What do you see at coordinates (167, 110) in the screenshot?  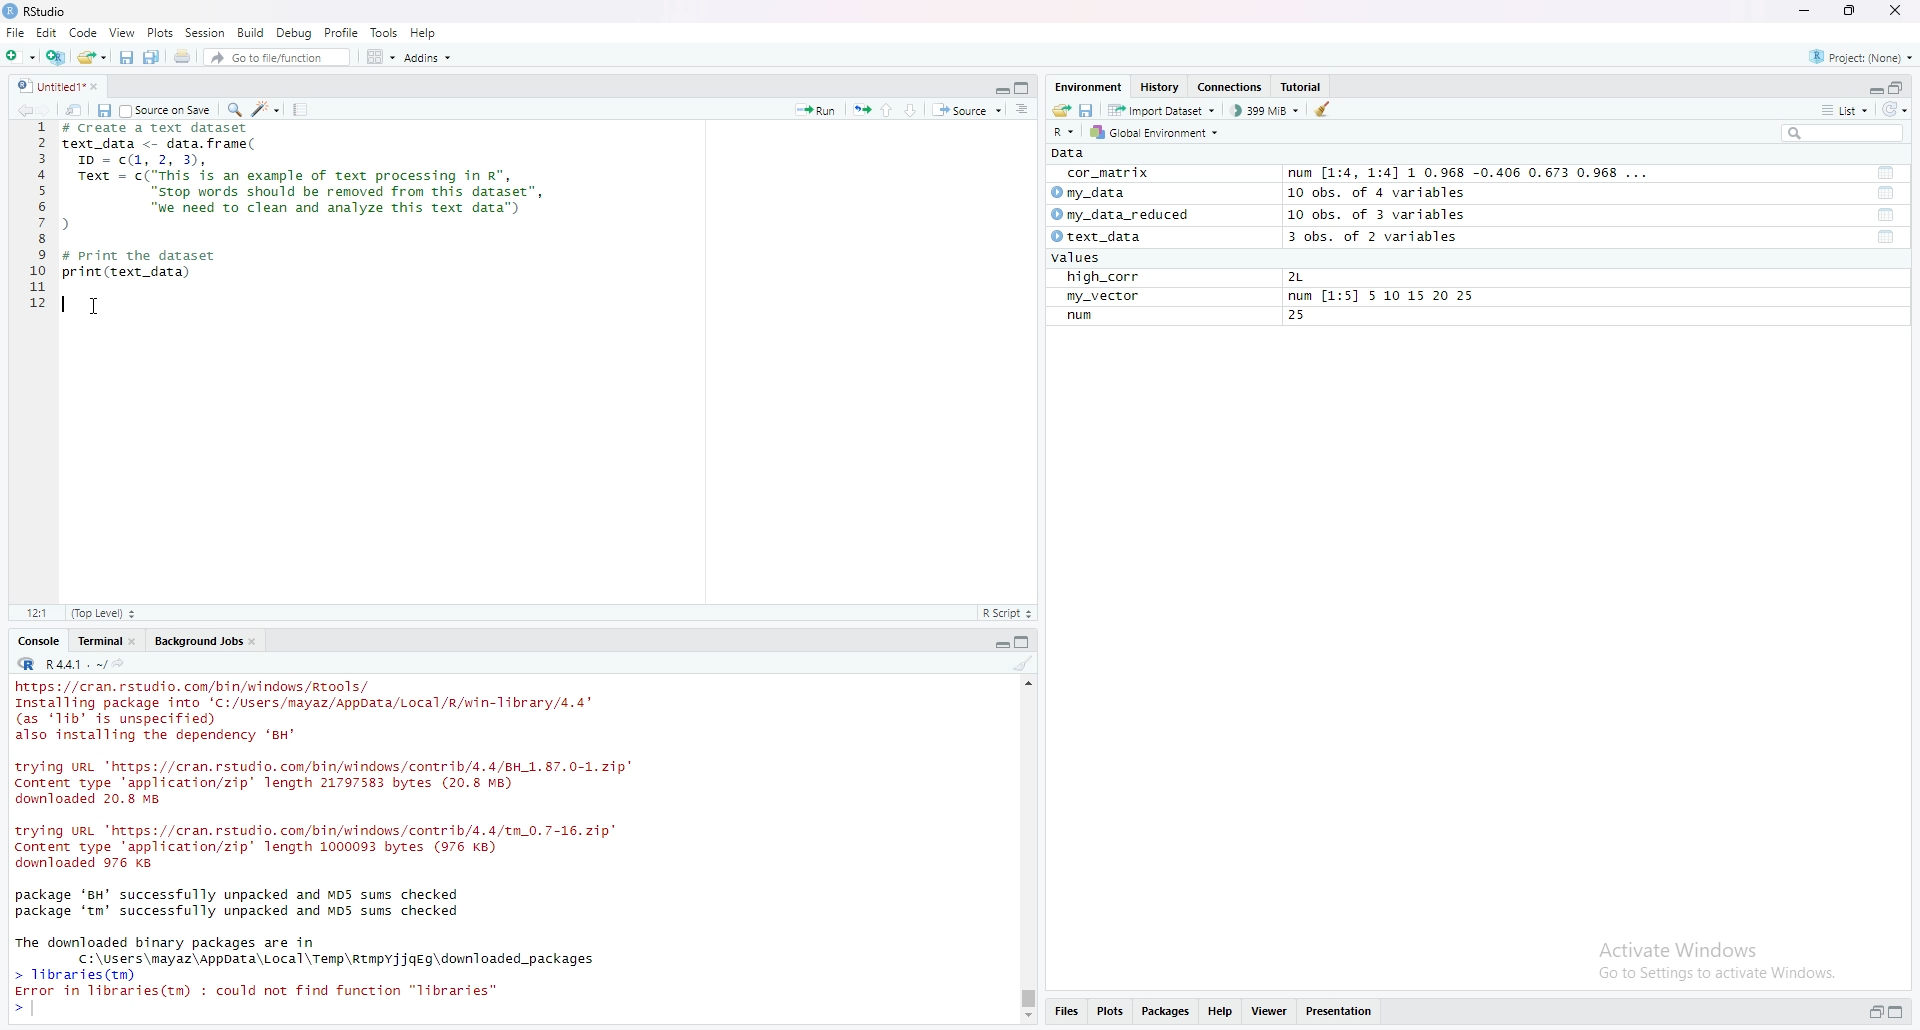 I see `source on save` at bounding box center [167, 110].